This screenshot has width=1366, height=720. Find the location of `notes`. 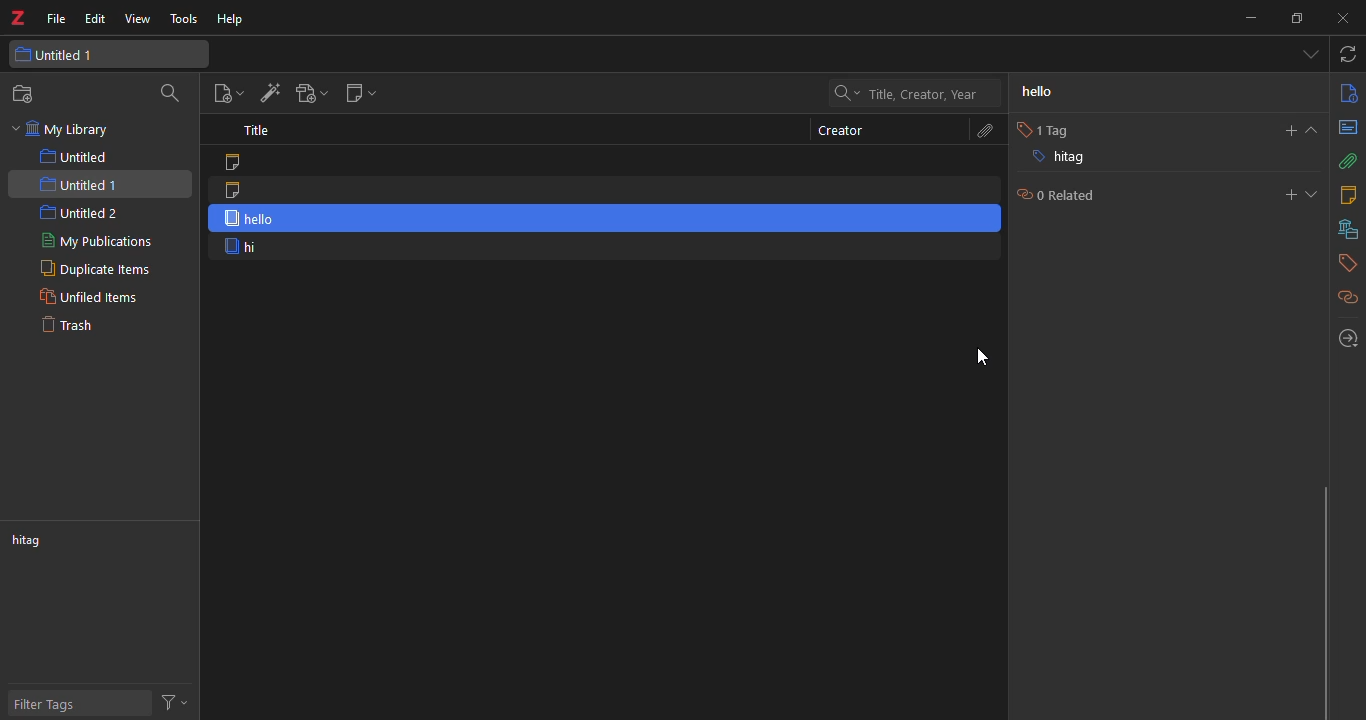

notes is located at coordinates (1346, 195).